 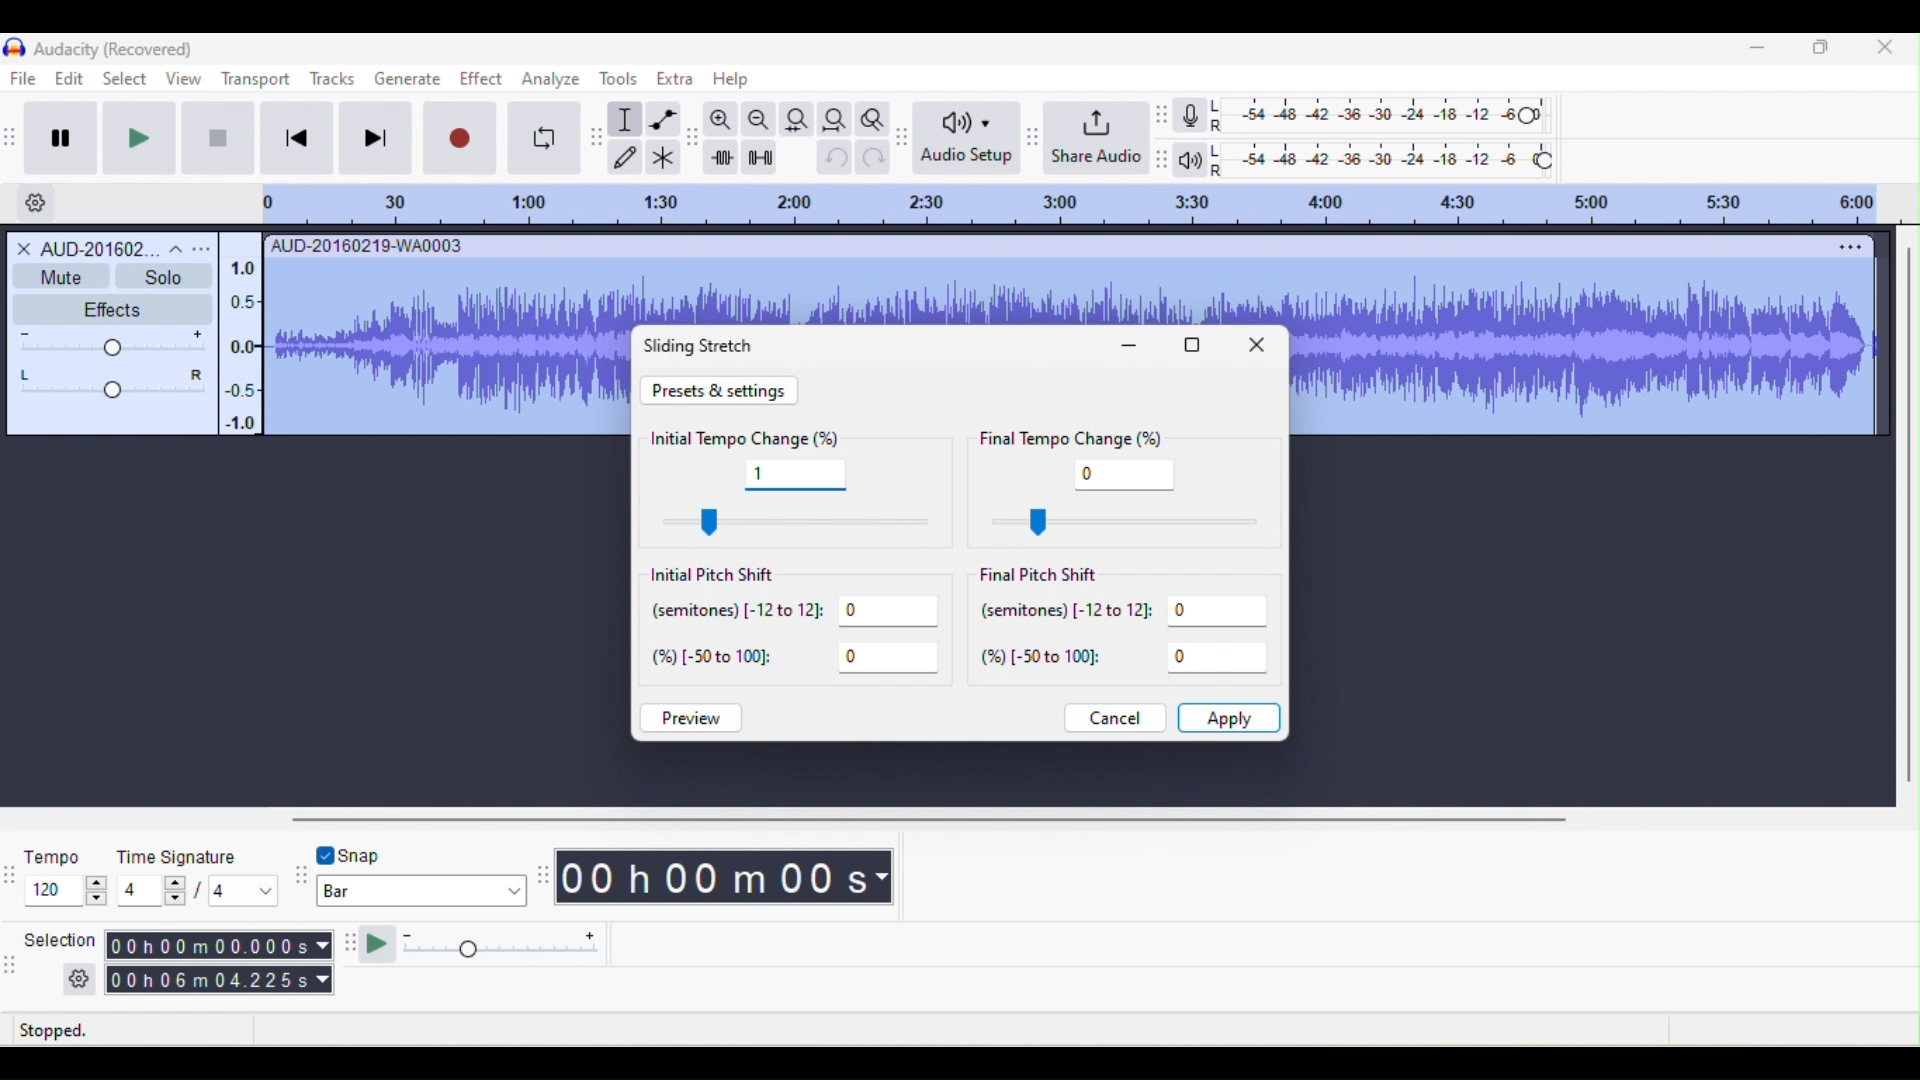 I want to click on apply, so click(x=1232, y=717).